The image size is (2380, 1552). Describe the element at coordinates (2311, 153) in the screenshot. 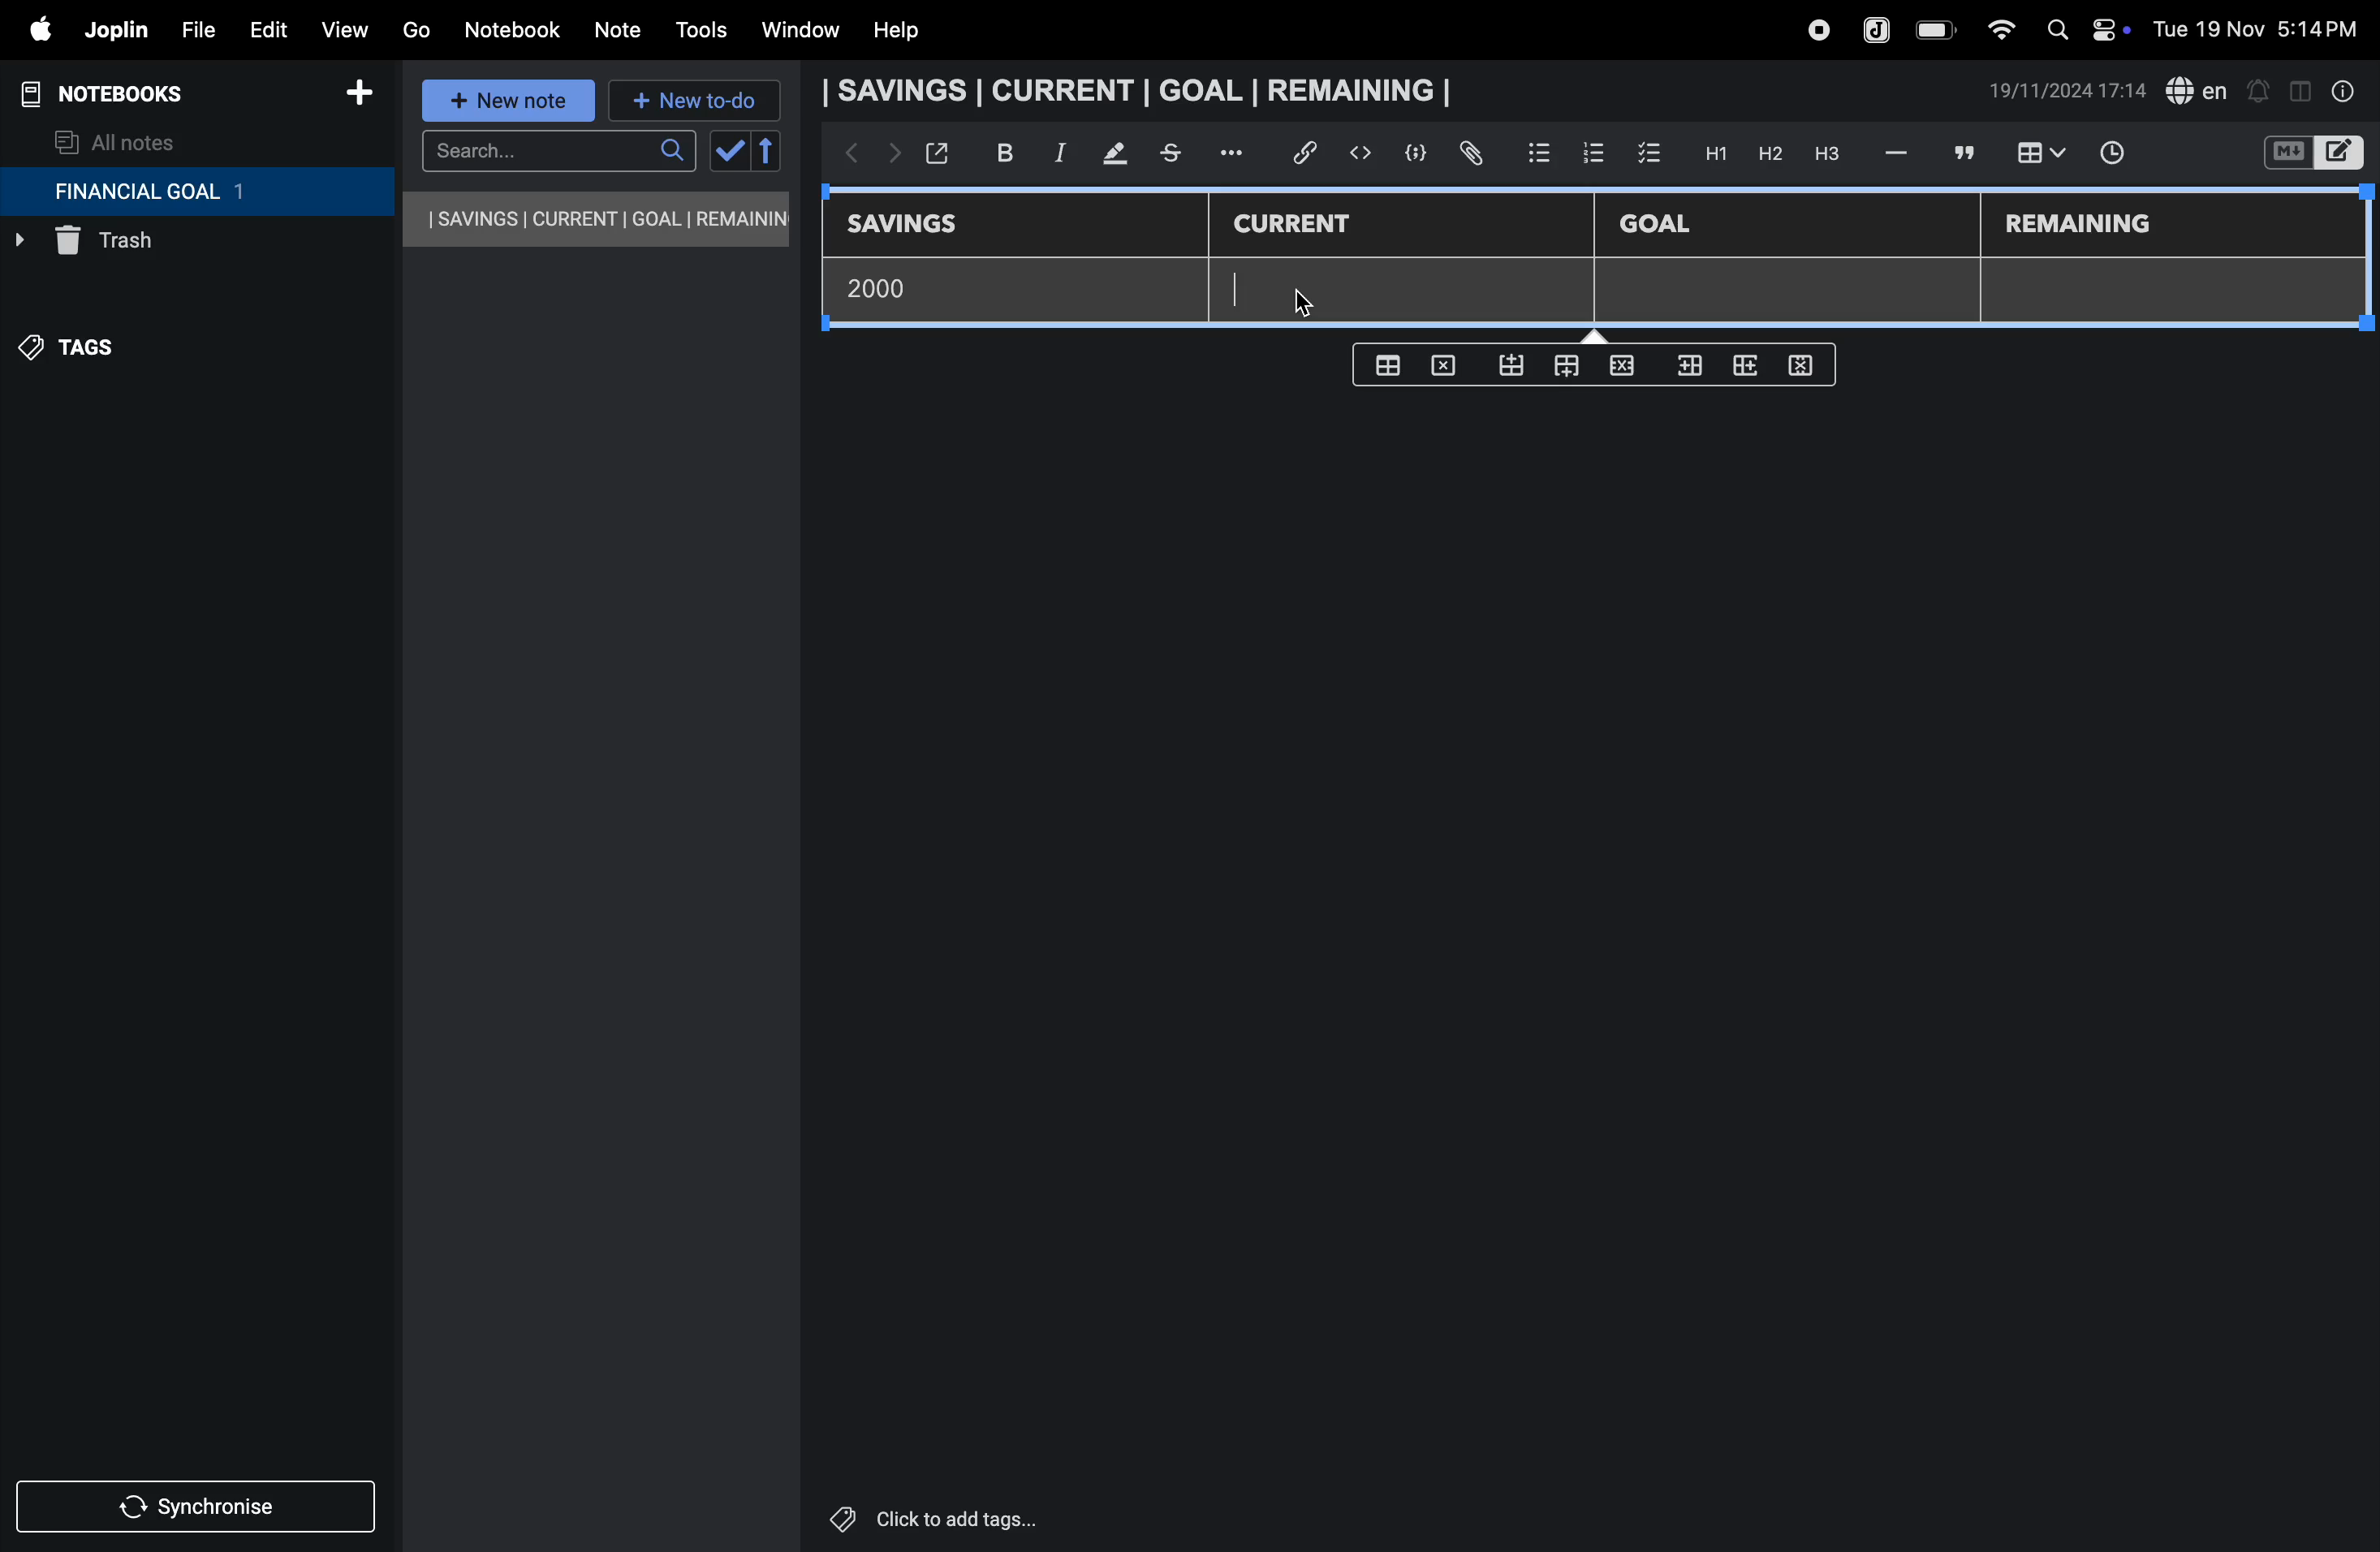

I see `switch editor` at that location.